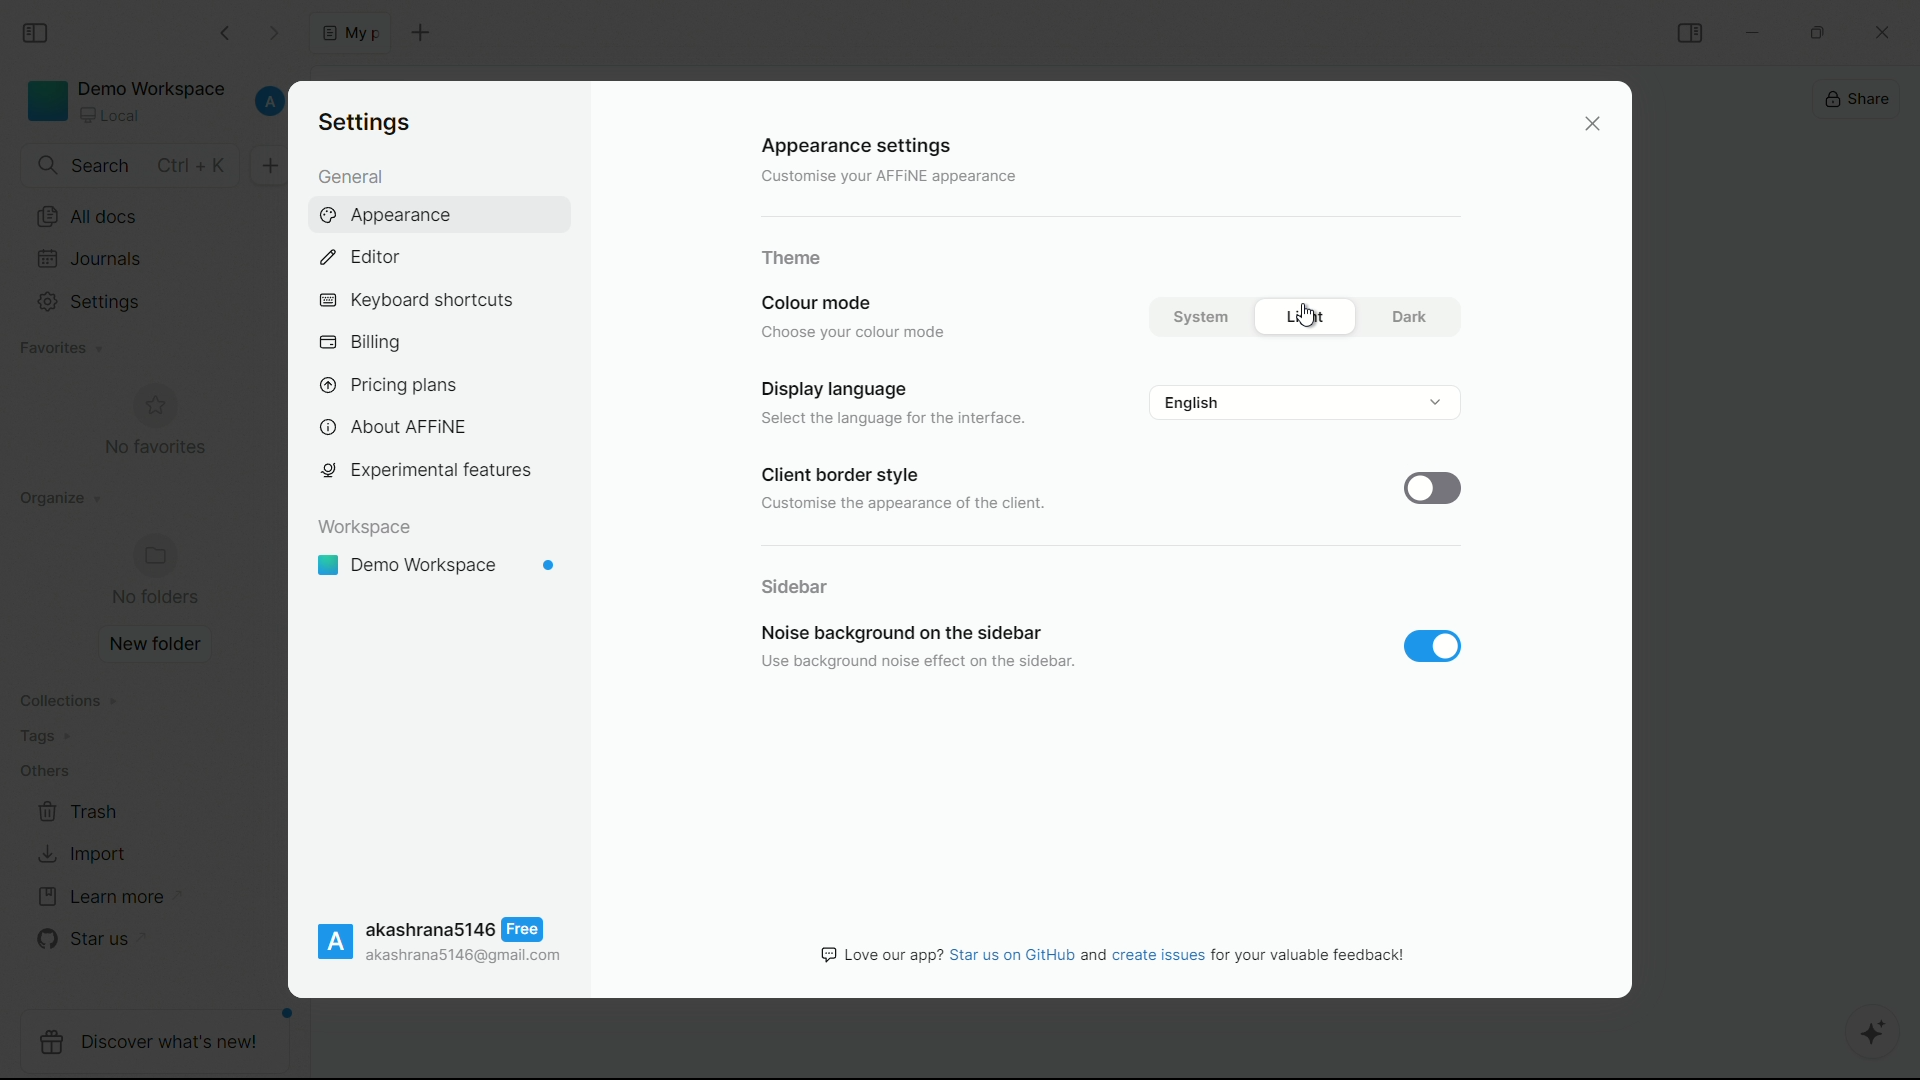 This screenshot has width=1920, height=1080. What do you see at coordinates (363, 120) in the screenshot?
I see `Settings` at bounding box center [363, 120].